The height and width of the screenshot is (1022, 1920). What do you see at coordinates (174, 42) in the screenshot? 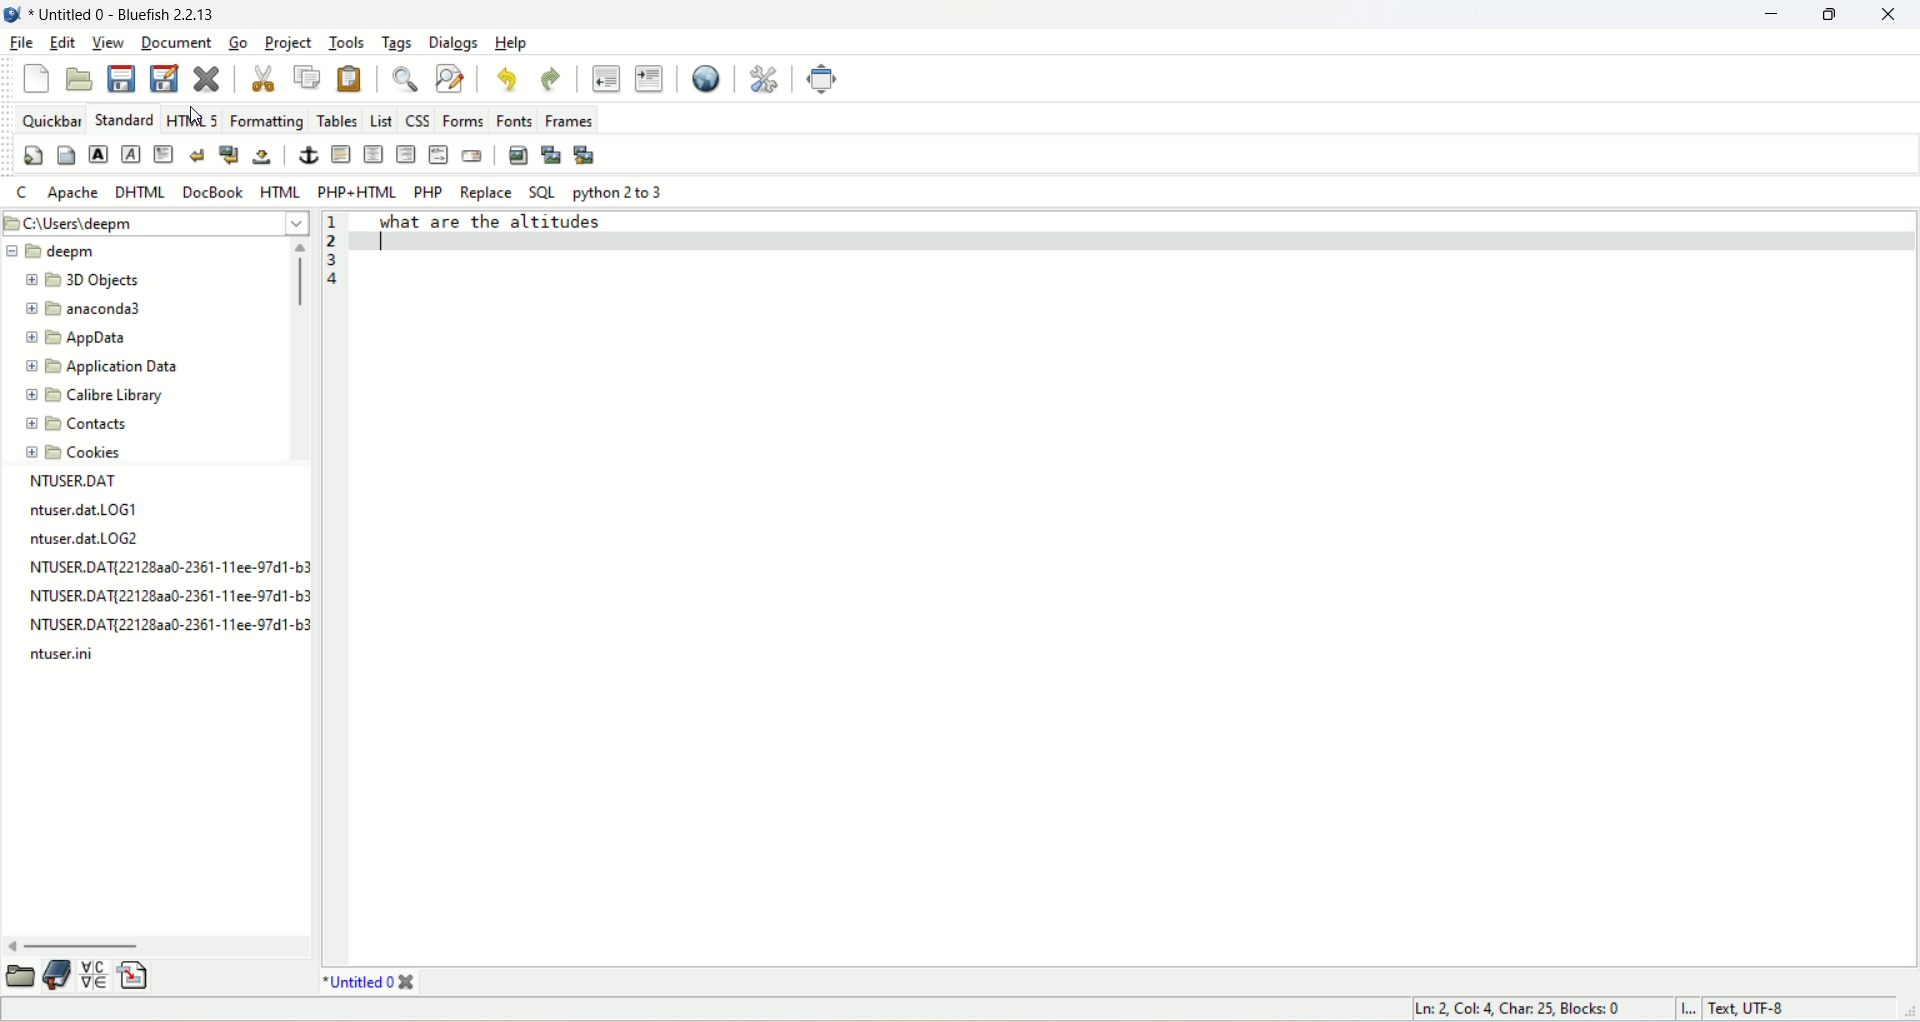
I see `document` at bounding box center [174, 42].